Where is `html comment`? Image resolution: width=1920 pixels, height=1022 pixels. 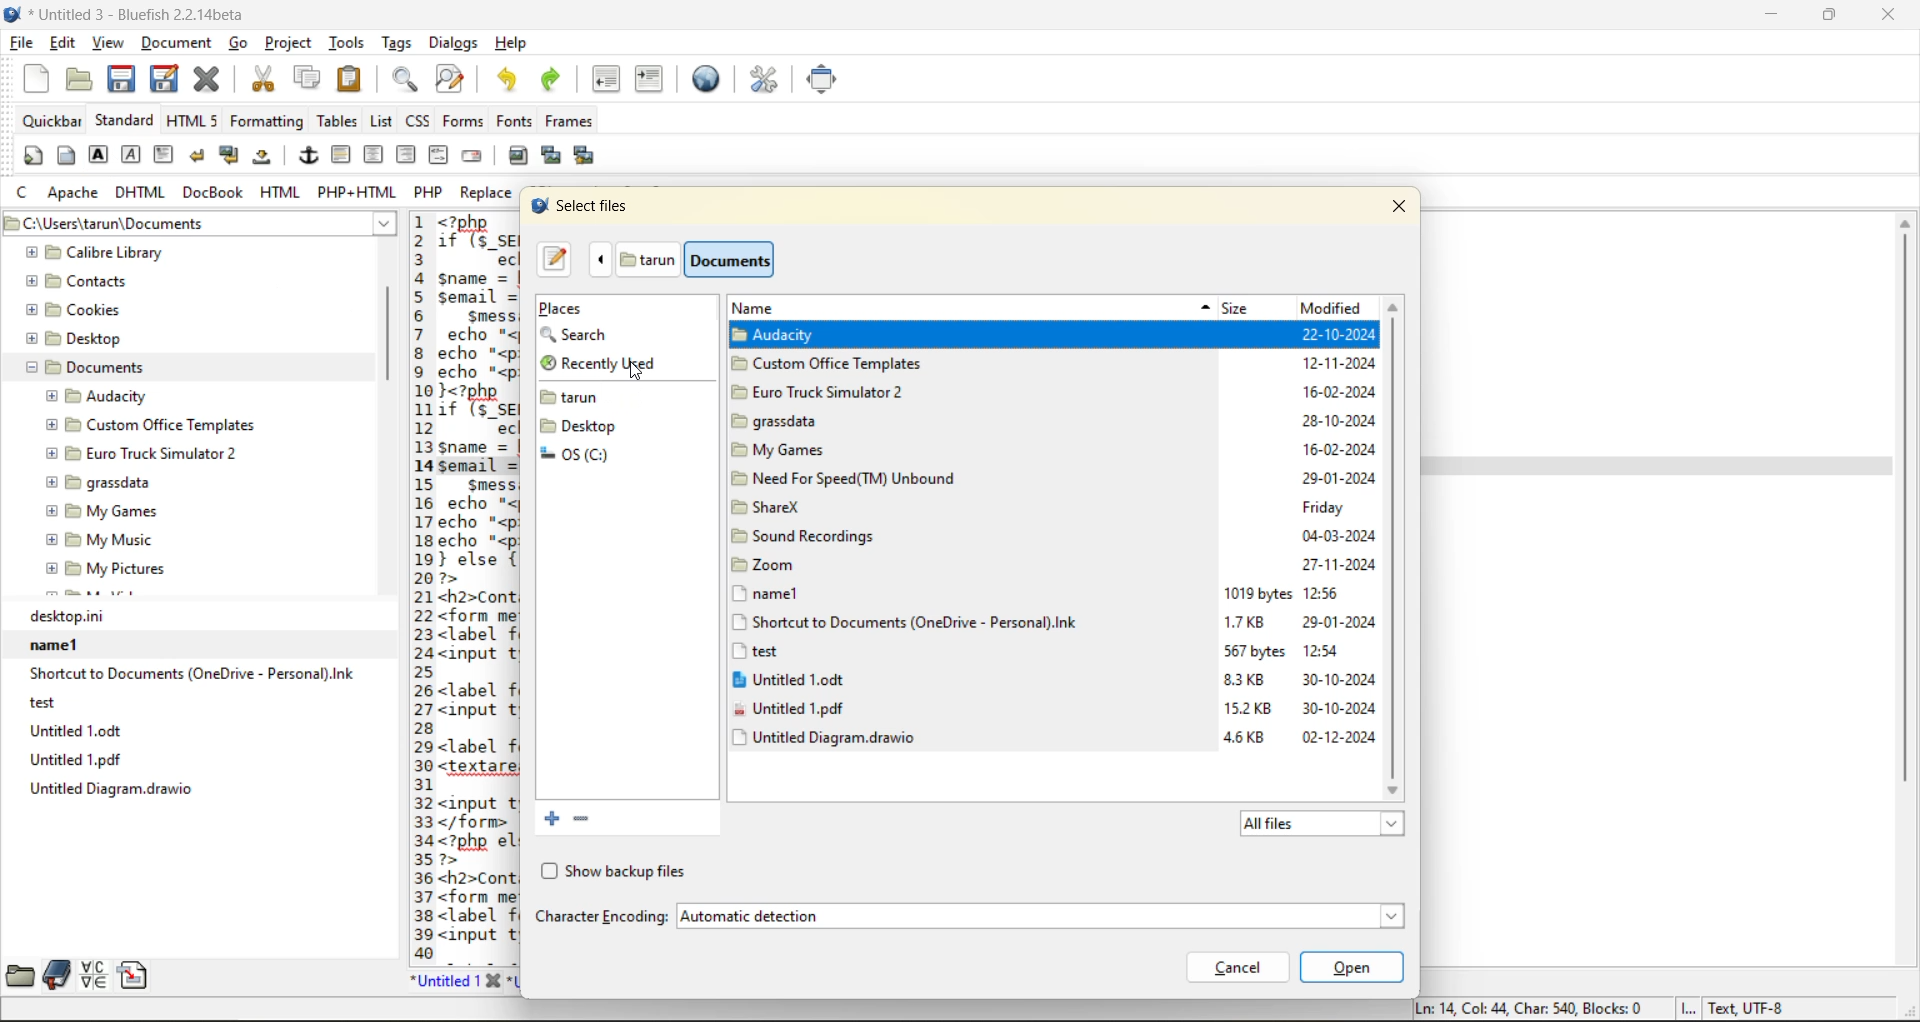
html comment is located at coordinates (438, 155).